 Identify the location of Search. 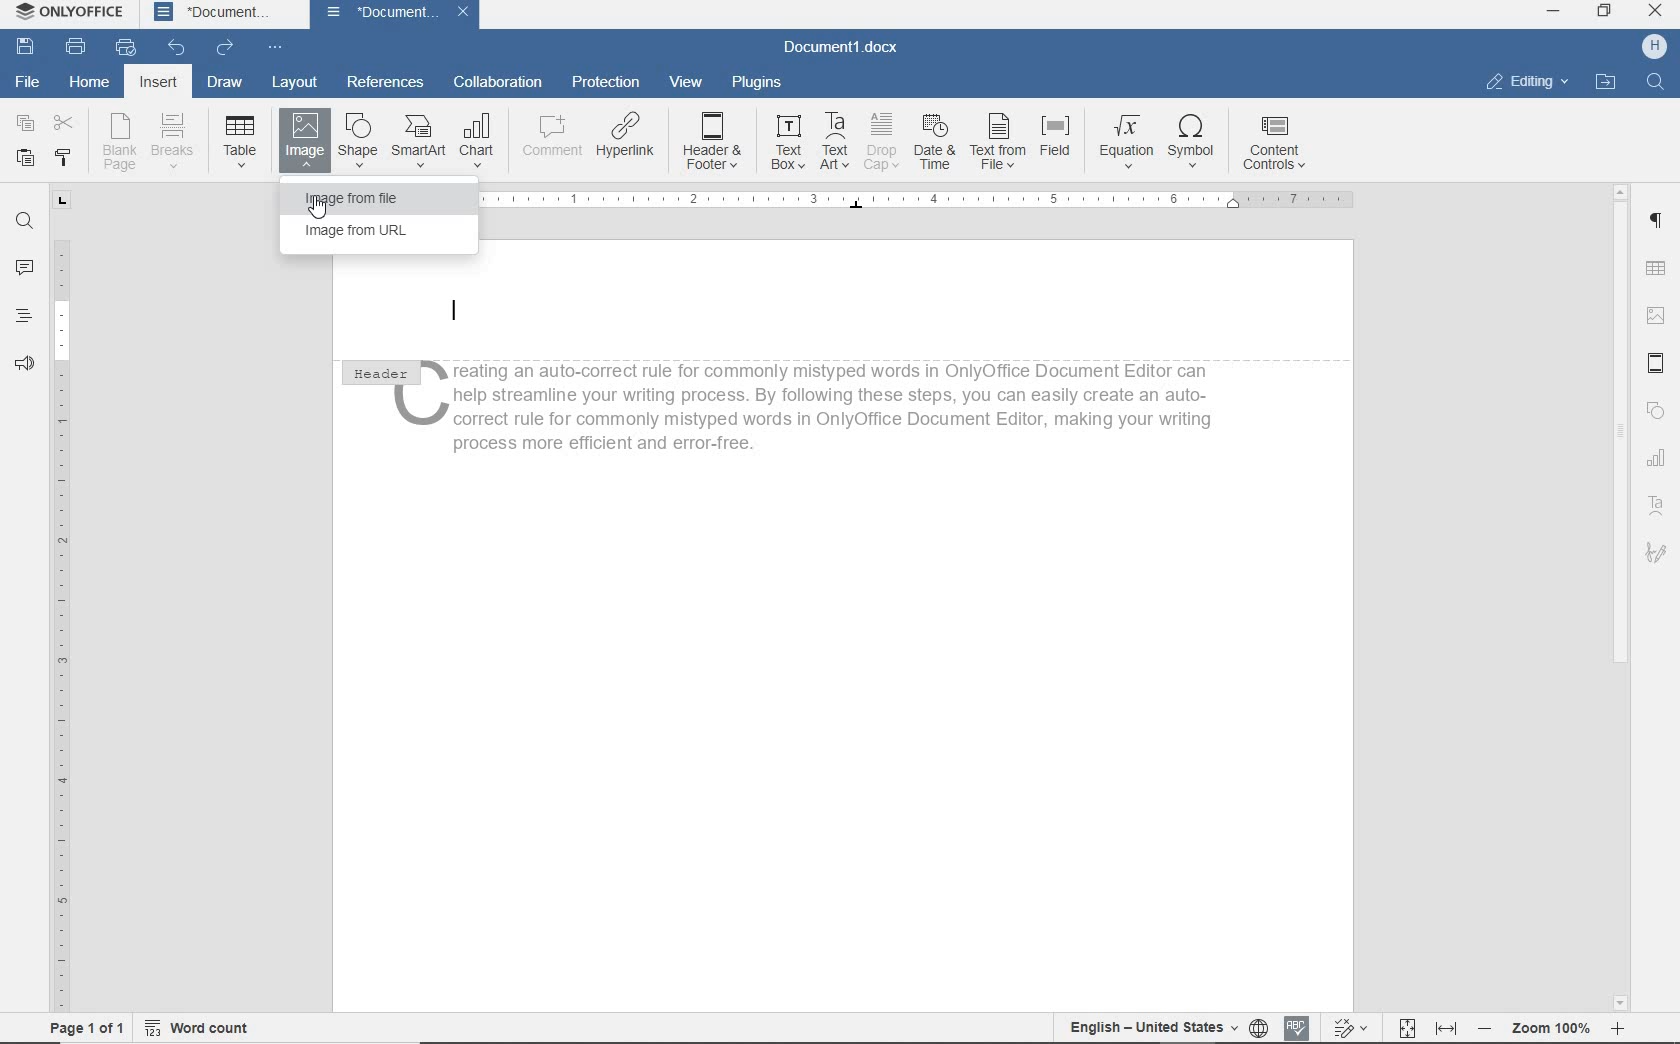
(1654, 82).